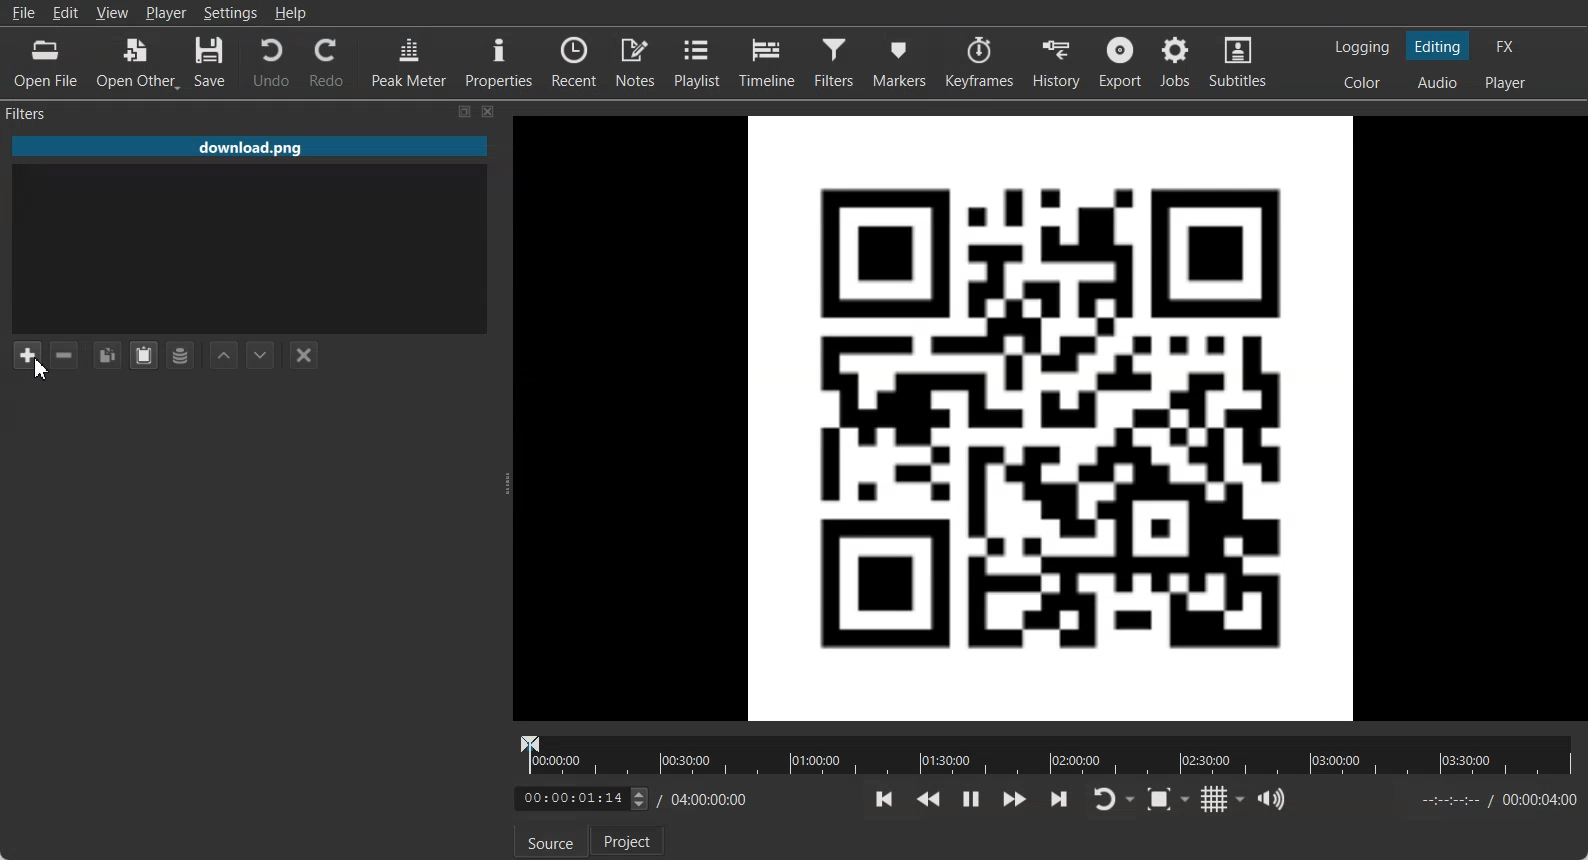 The image size is (1588, 860). I want to click on Save, so click(210, 63).